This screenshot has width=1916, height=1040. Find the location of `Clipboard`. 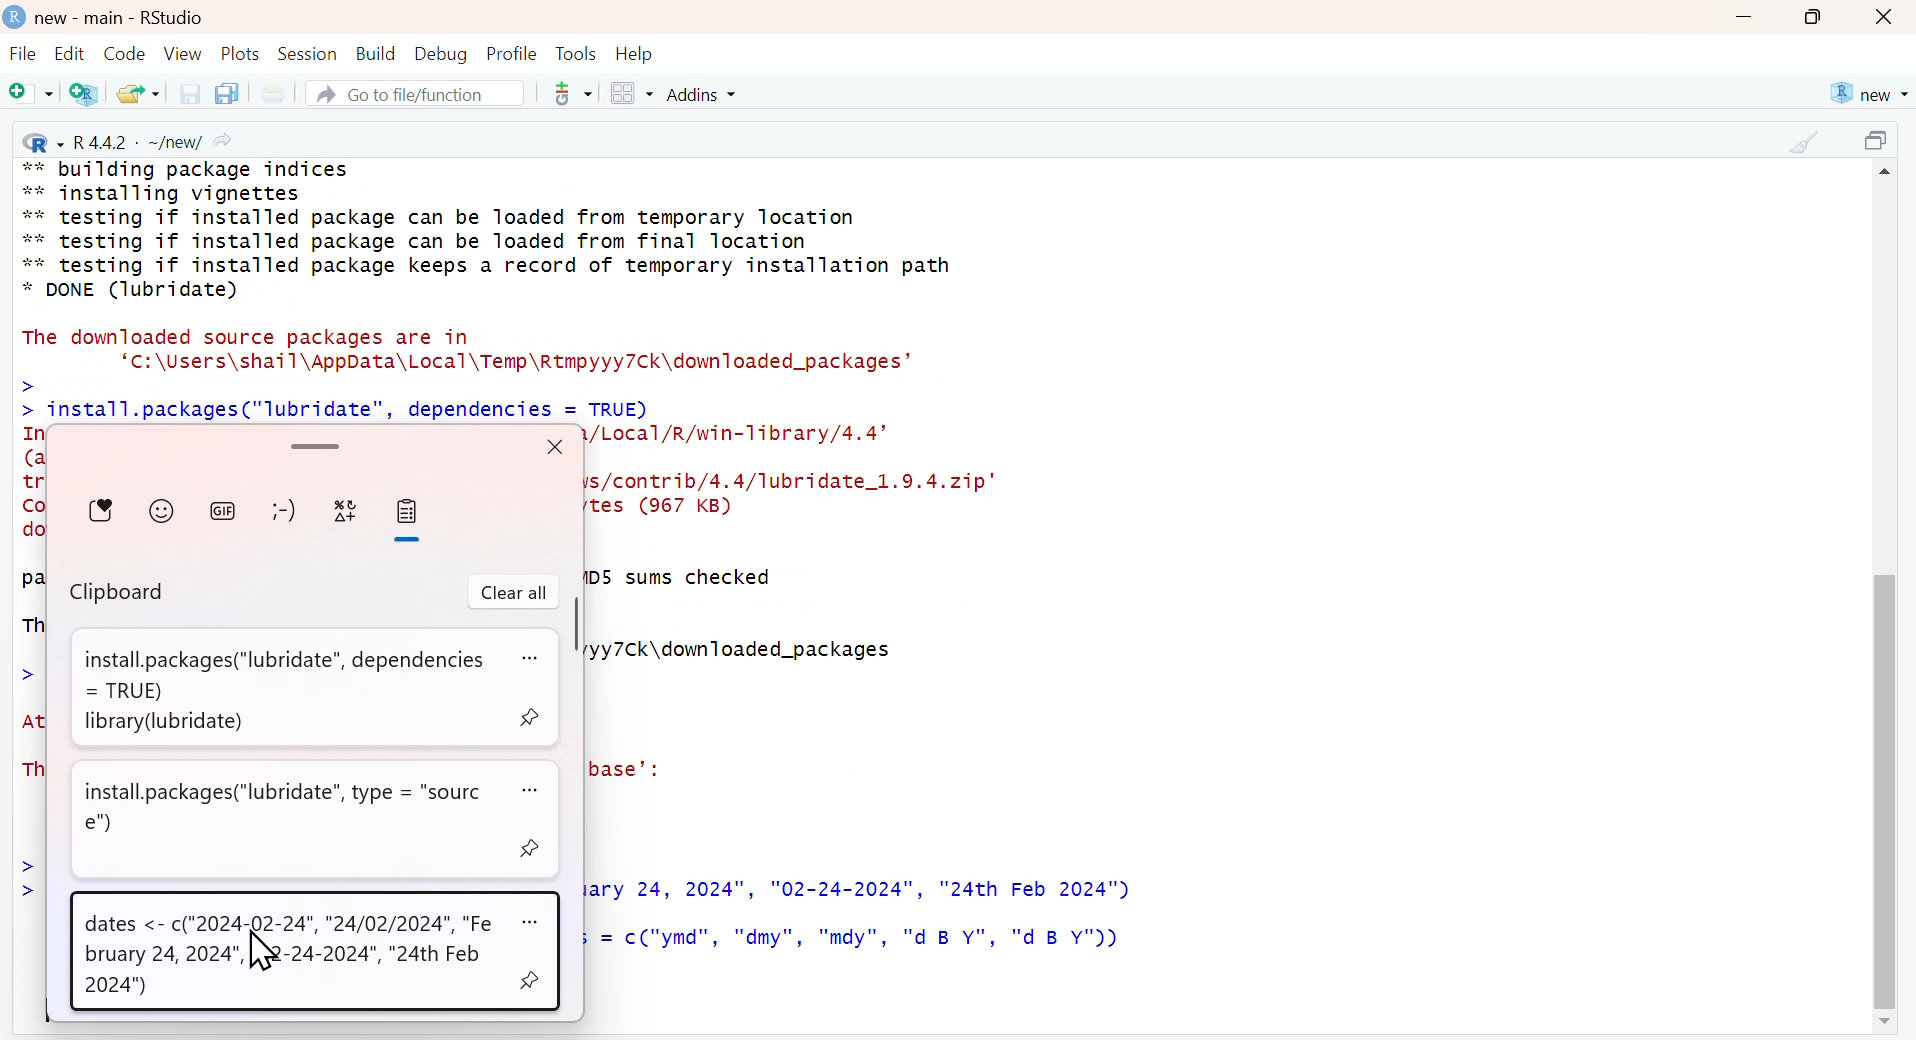

Clipboard is located at coordinates (119, 594).